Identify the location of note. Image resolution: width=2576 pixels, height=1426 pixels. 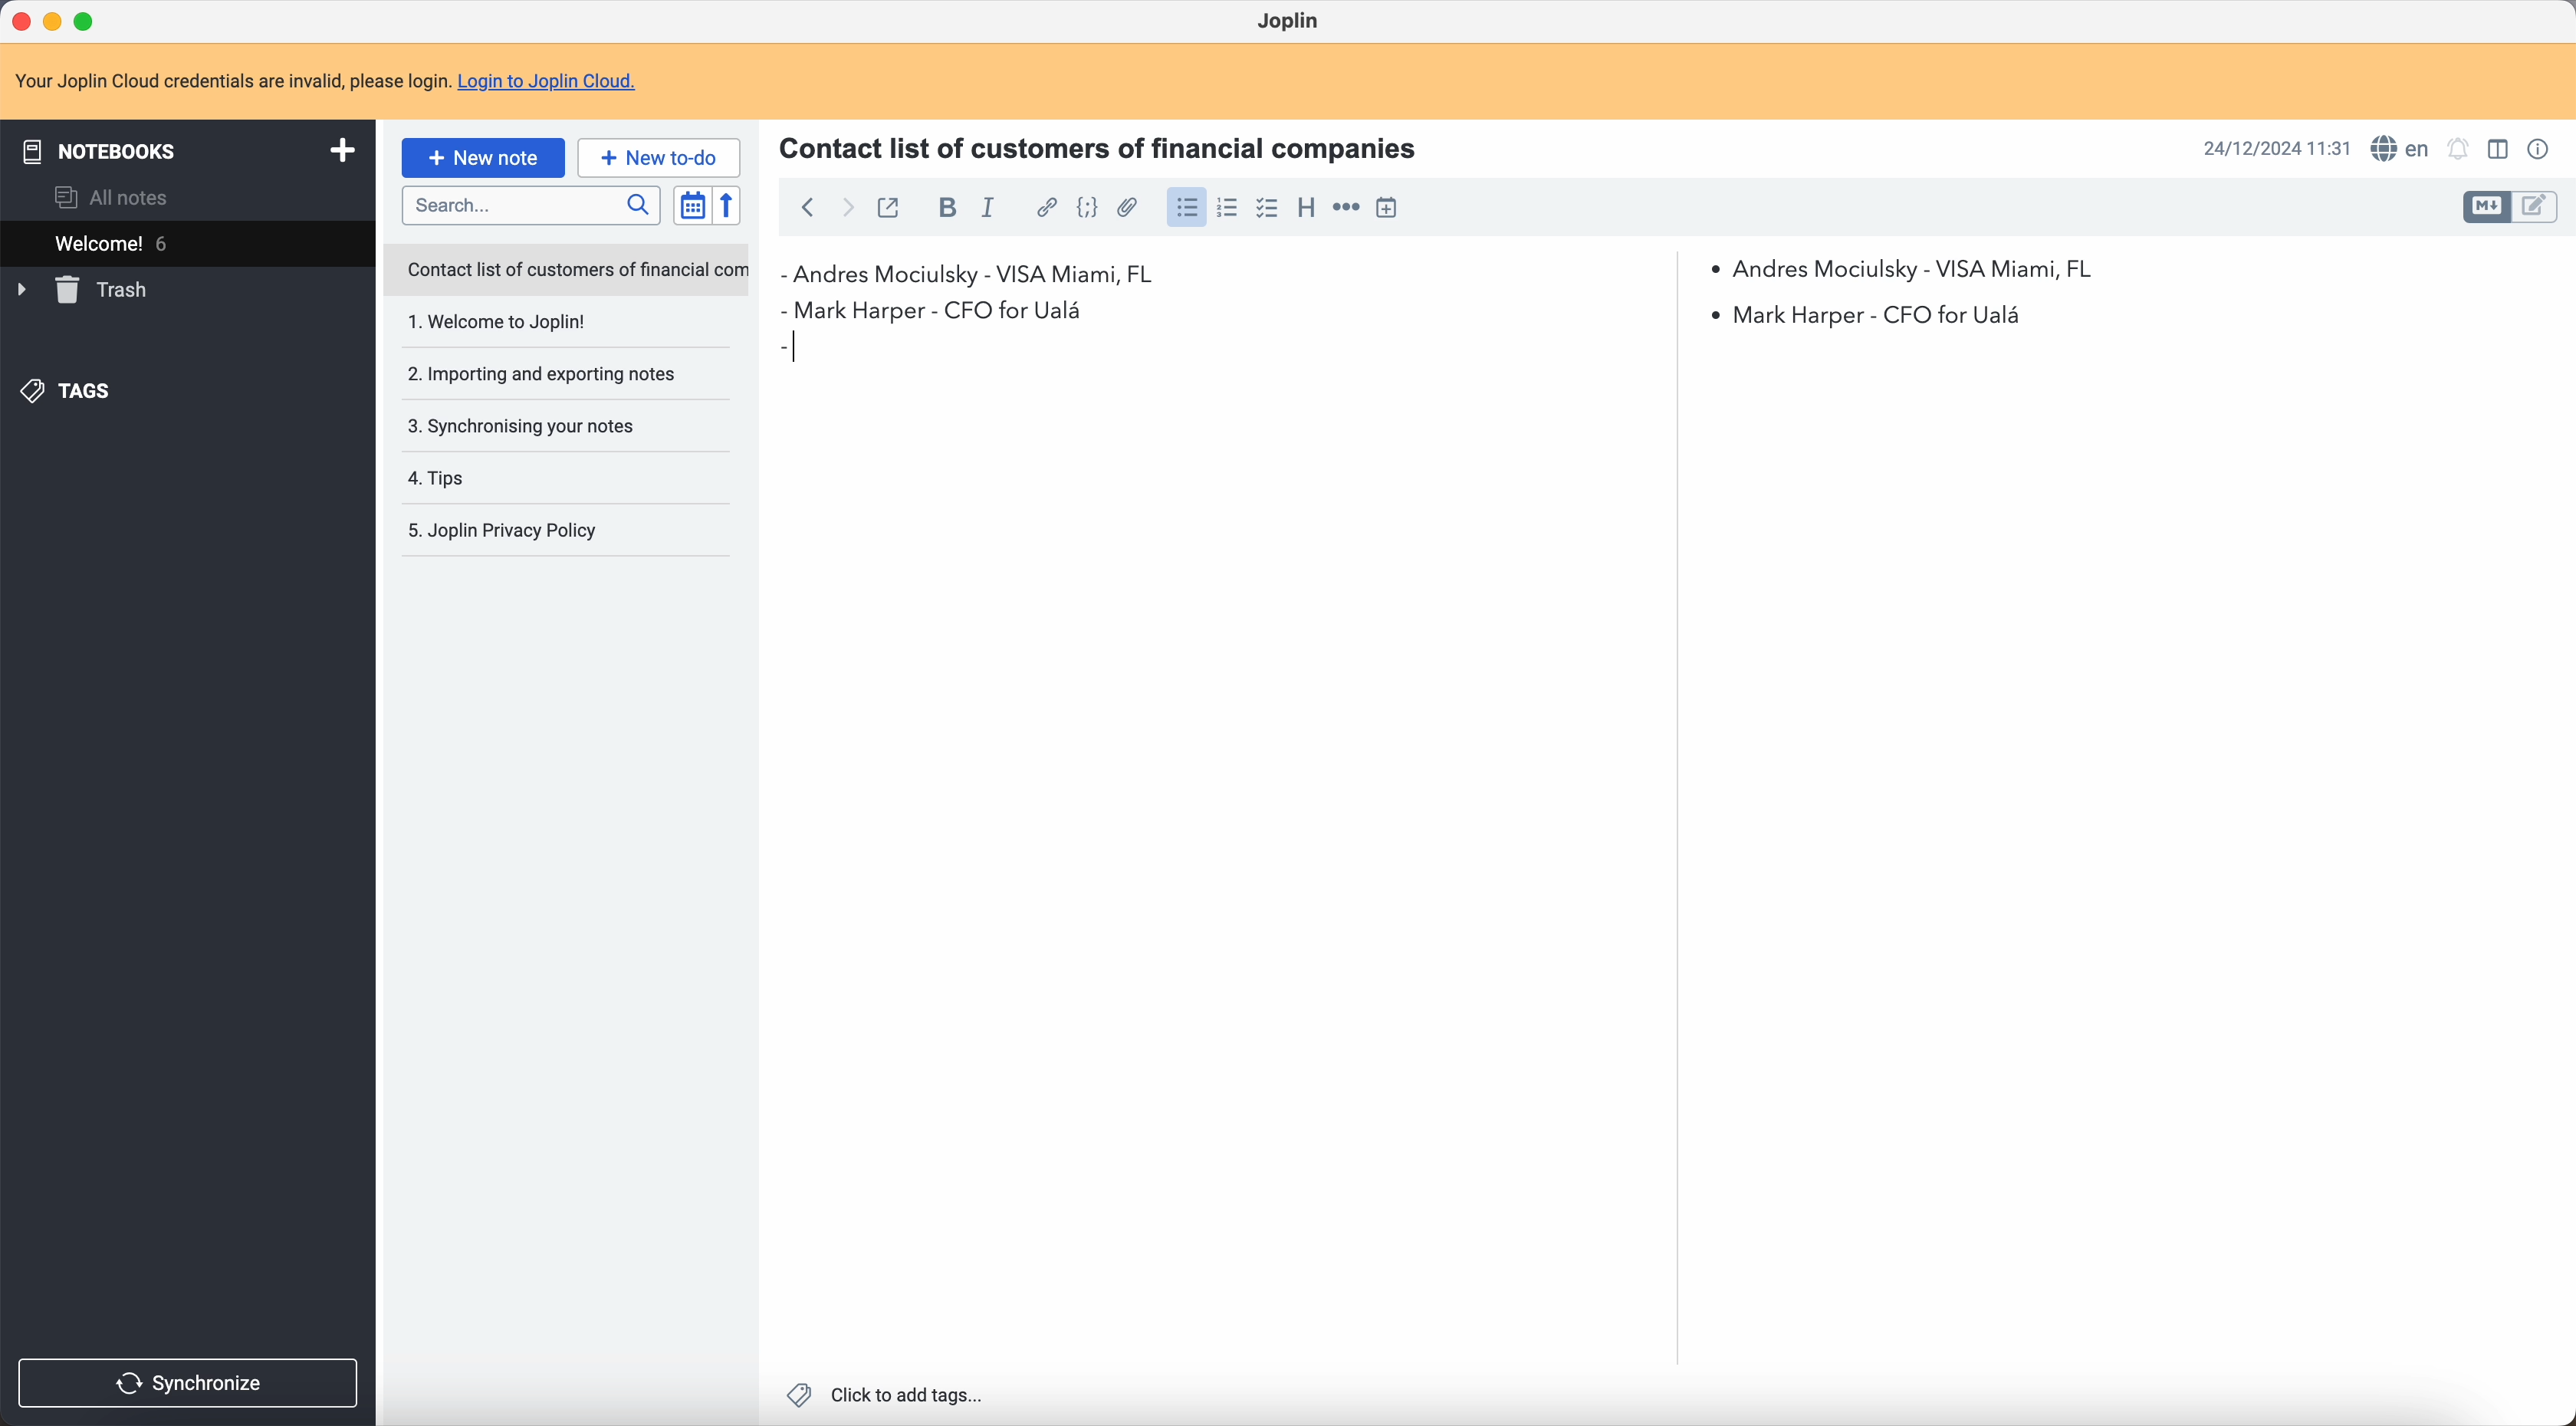
(325, 77).